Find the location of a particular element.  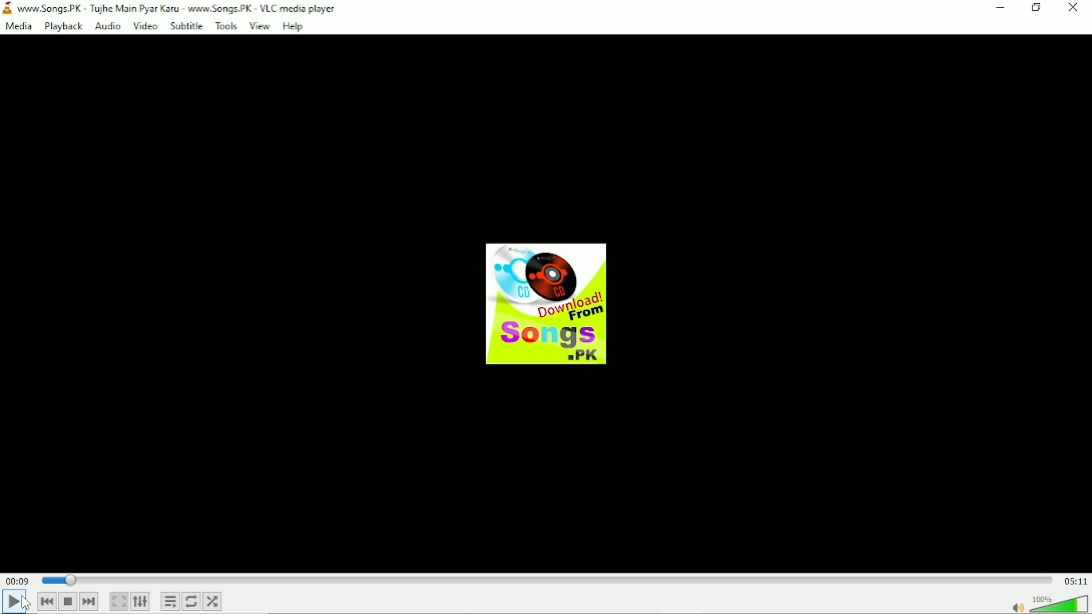

Close is located at coordinates (1071, 11).